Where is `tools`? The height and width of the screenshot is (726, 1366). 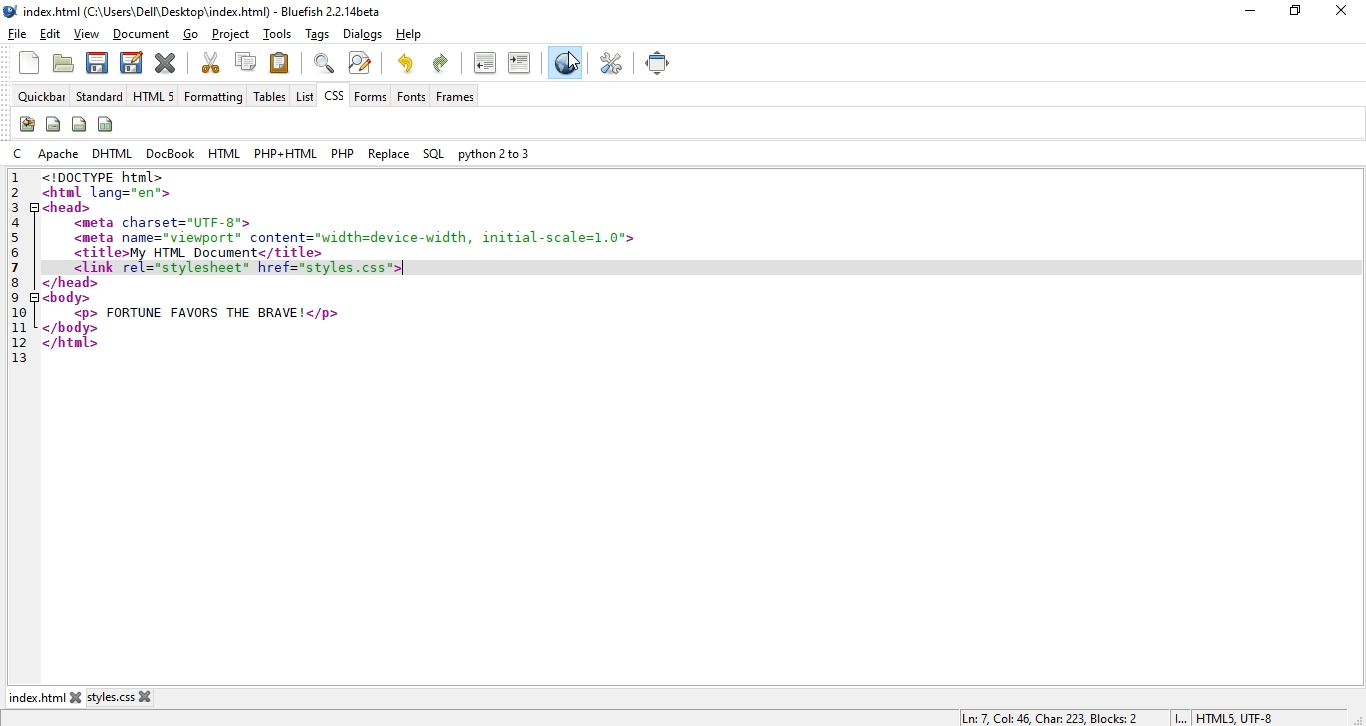
tools is located at coordinates (280, 35).